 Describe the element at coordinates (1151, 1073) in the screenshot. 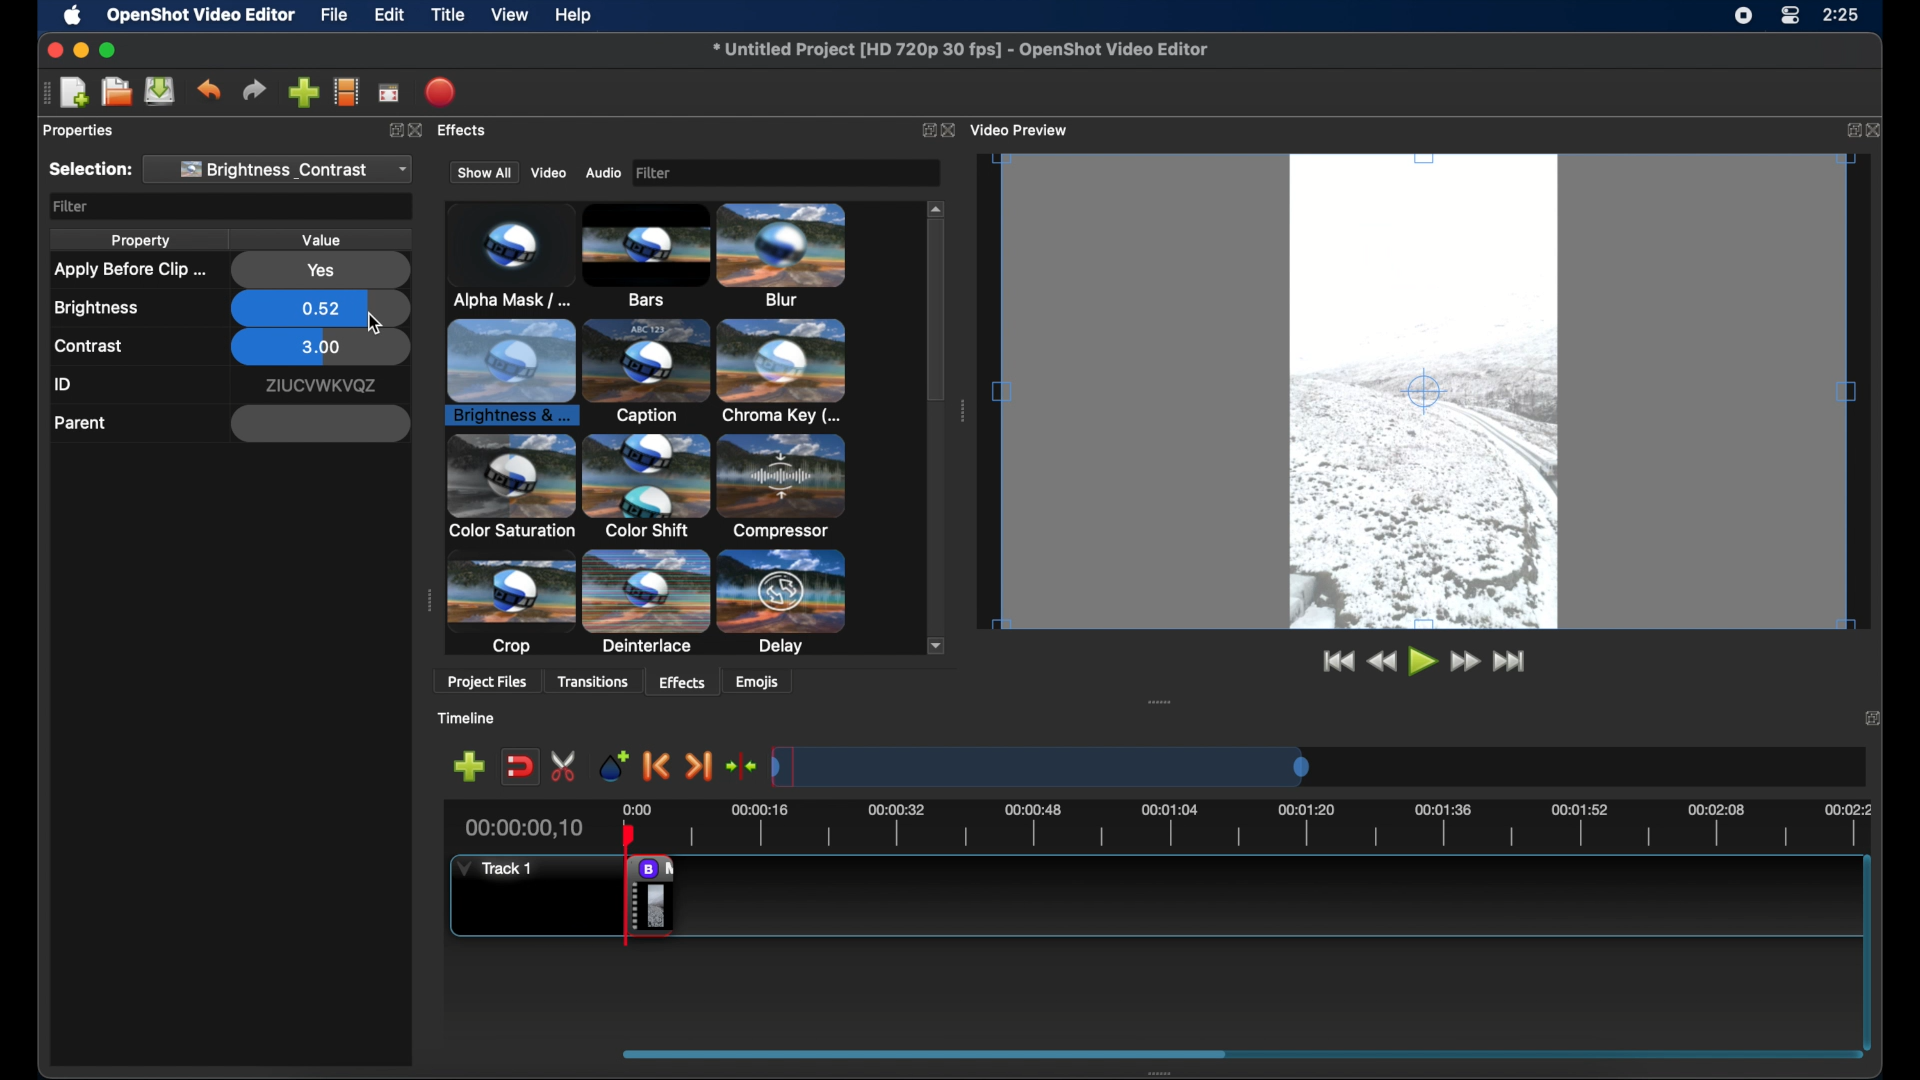

I see `drag handle` at that location.